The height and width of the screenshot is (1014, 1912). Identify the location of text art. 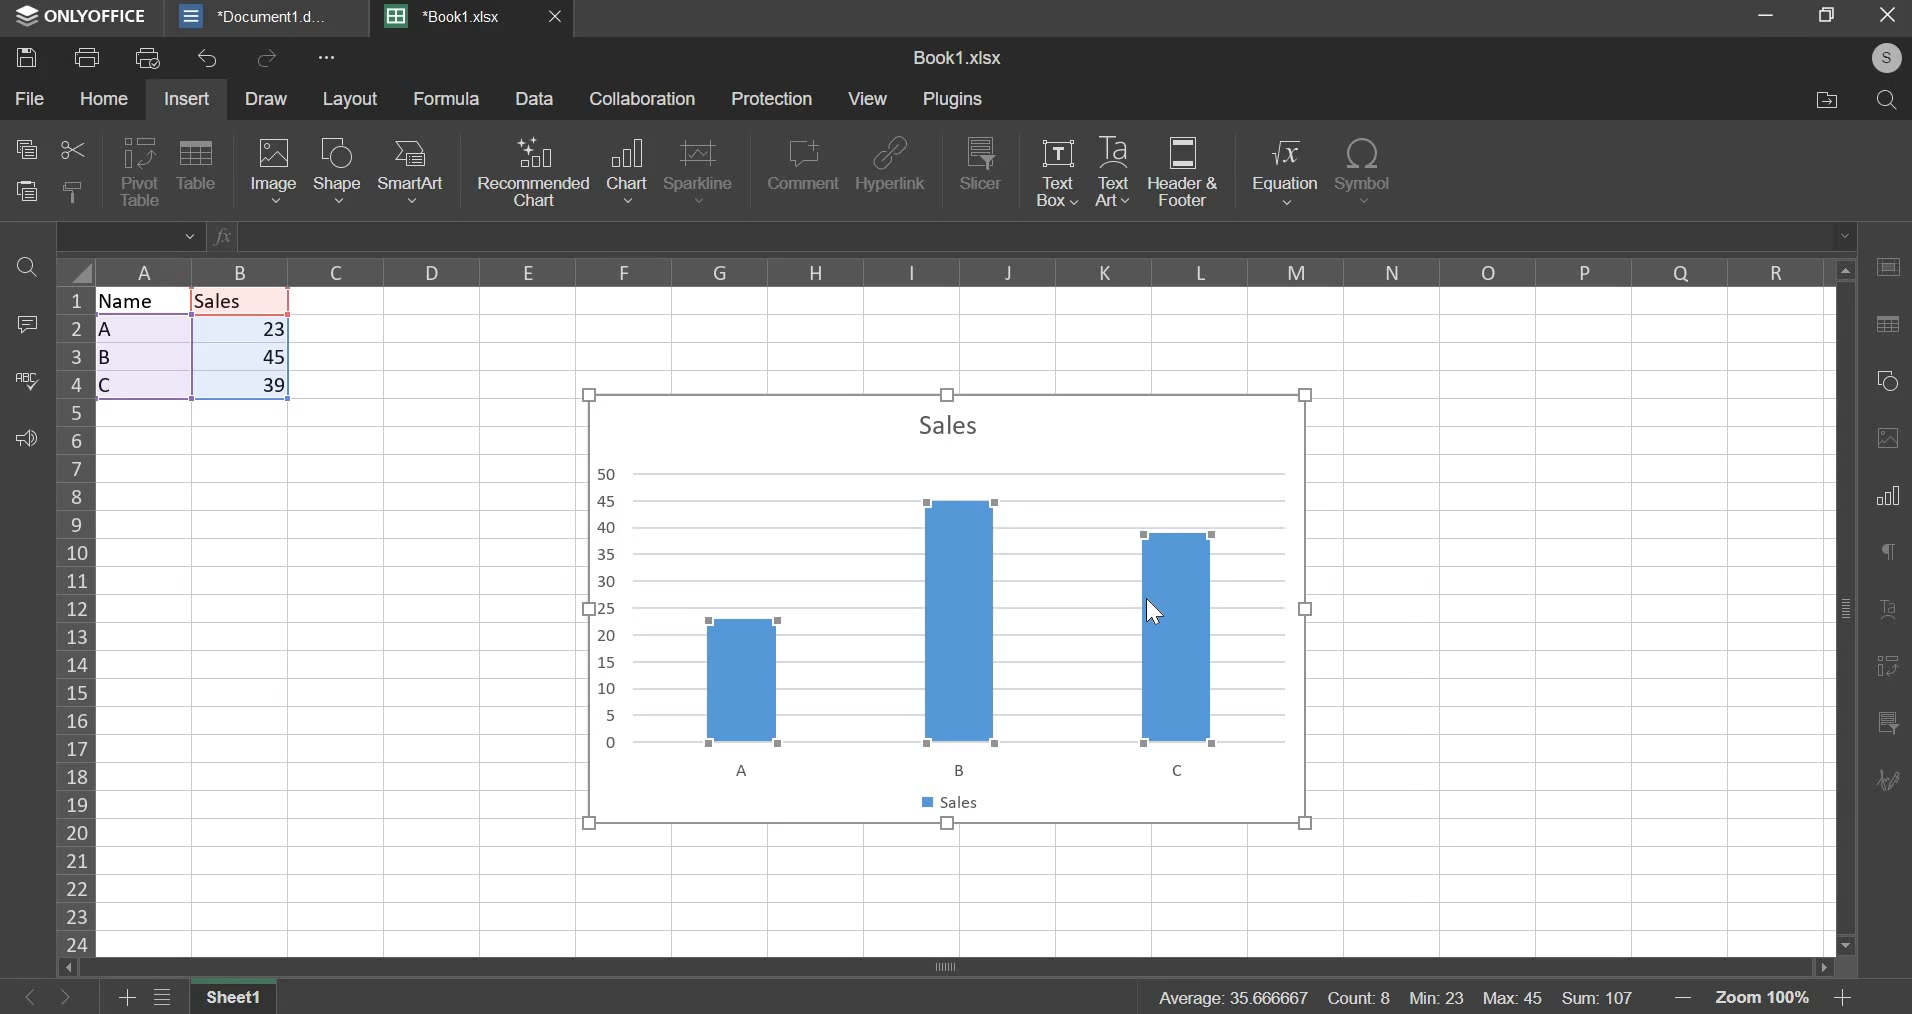
(1110, 174).